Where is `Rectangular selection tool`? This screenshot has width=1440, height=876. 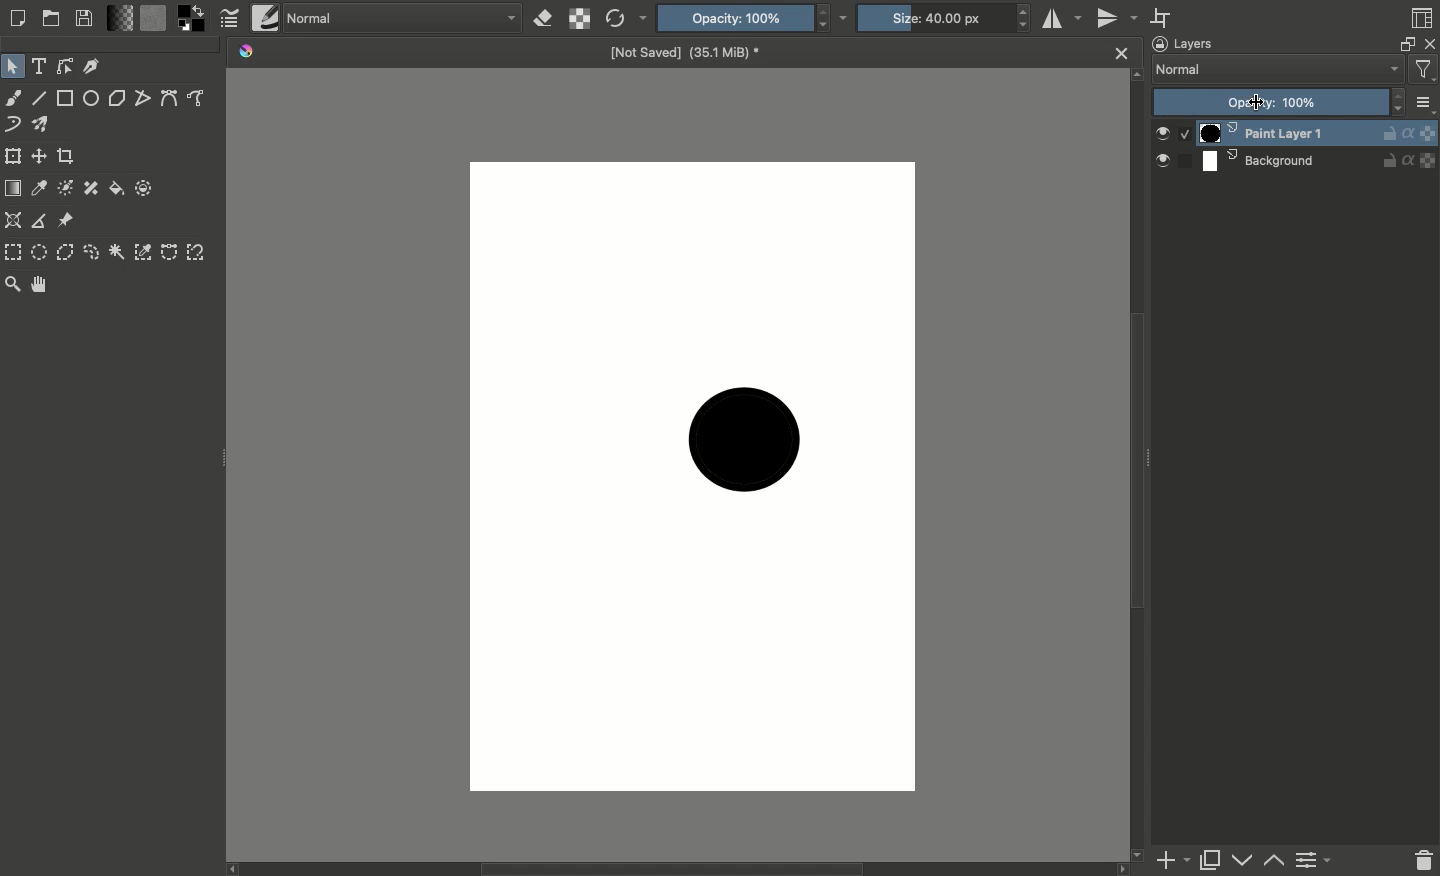
Rectangular selection tool is located at coordinates (12, 251).